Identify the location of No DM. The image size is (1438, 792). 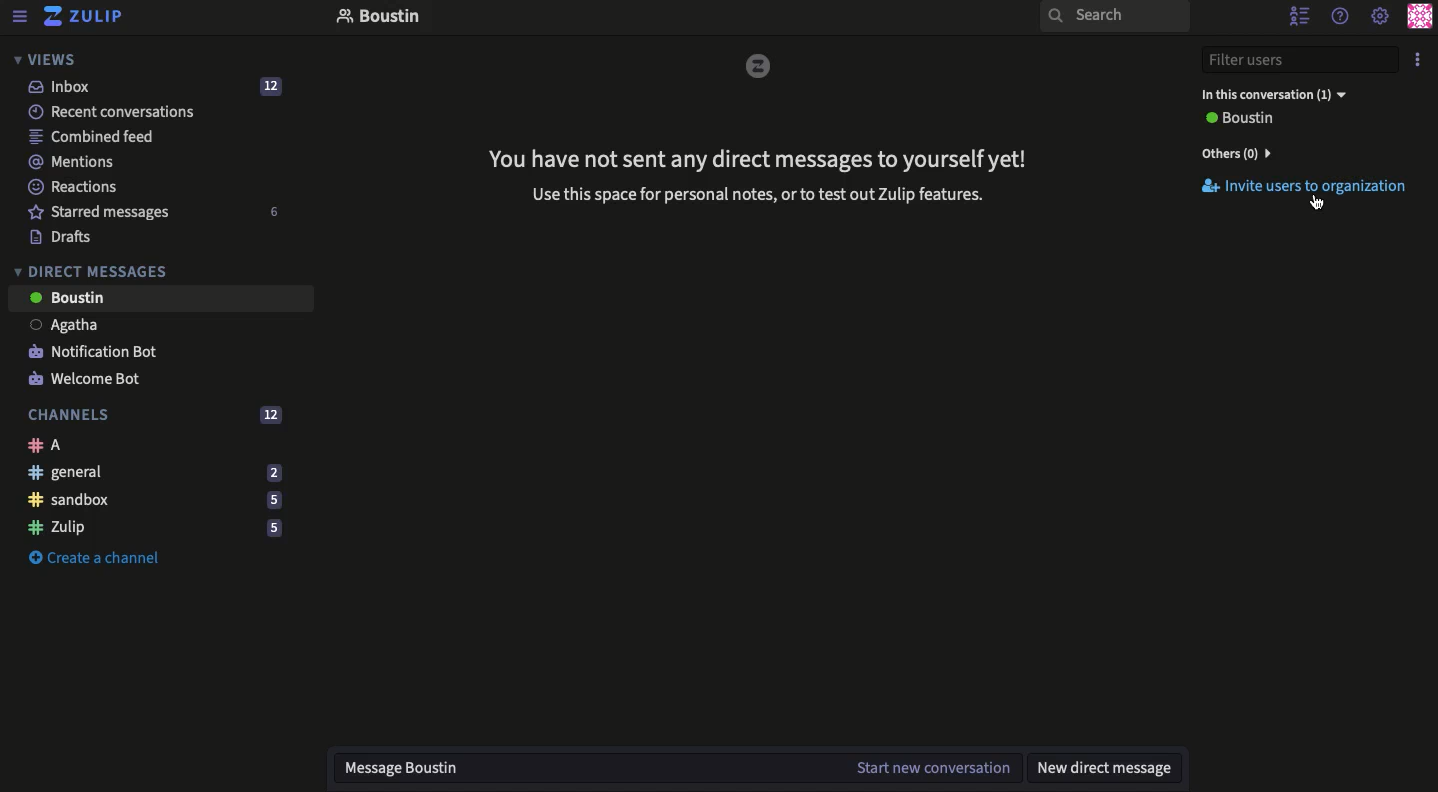
(762, 183).